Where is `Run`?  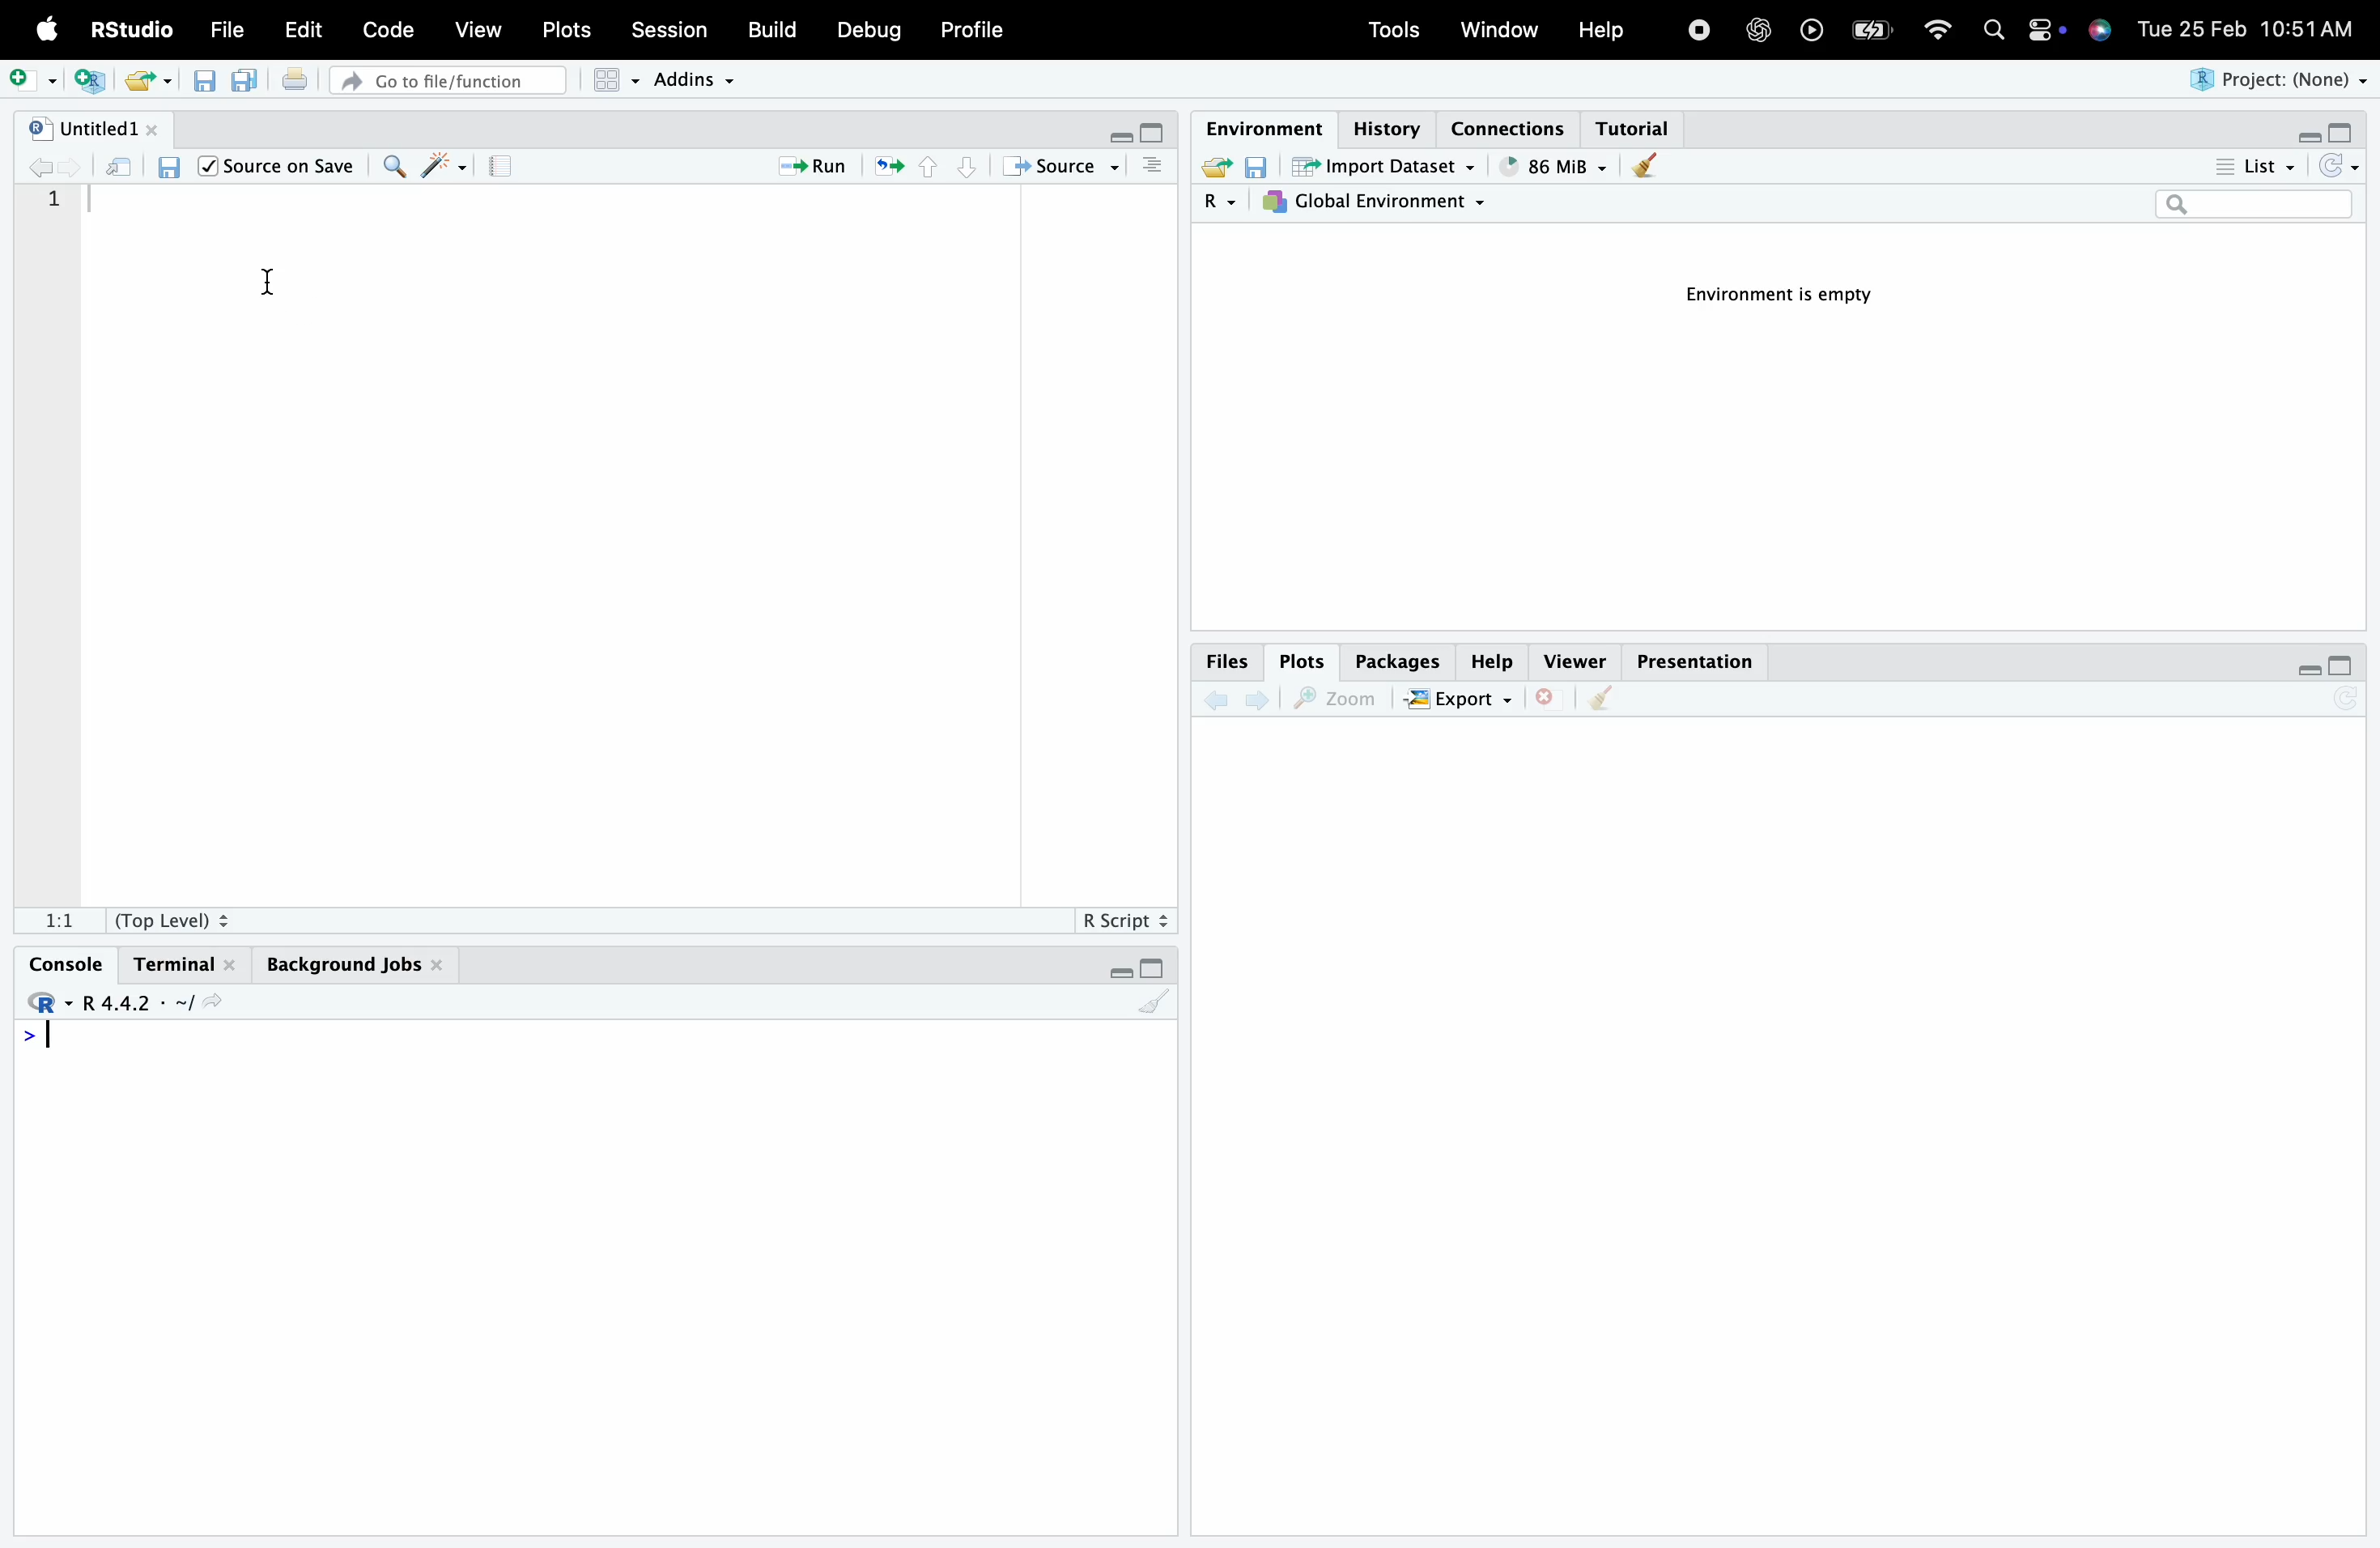
Run is located at coordinates (814, 166).